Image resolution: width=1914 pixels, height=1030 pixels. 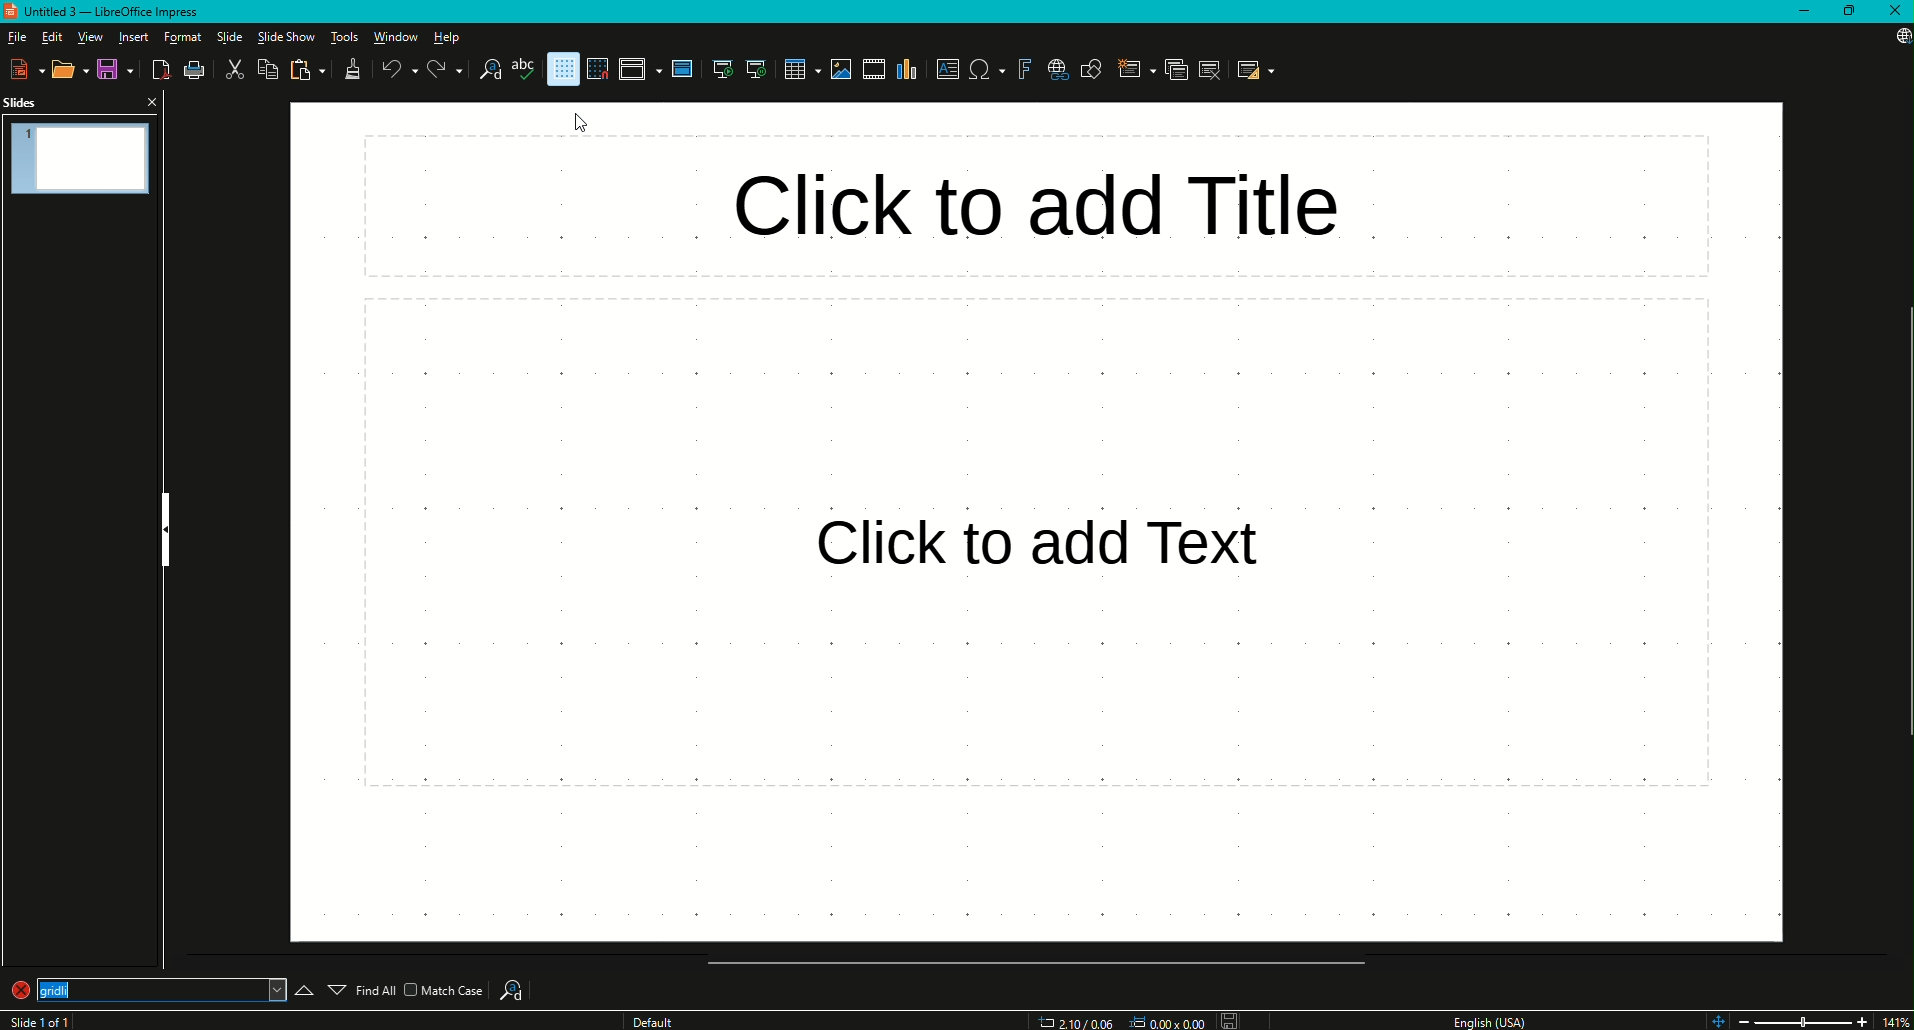 What do you see at coordinates (342, 35) in the screenshot?
I see `Tools` at bounding box center [342, 35].